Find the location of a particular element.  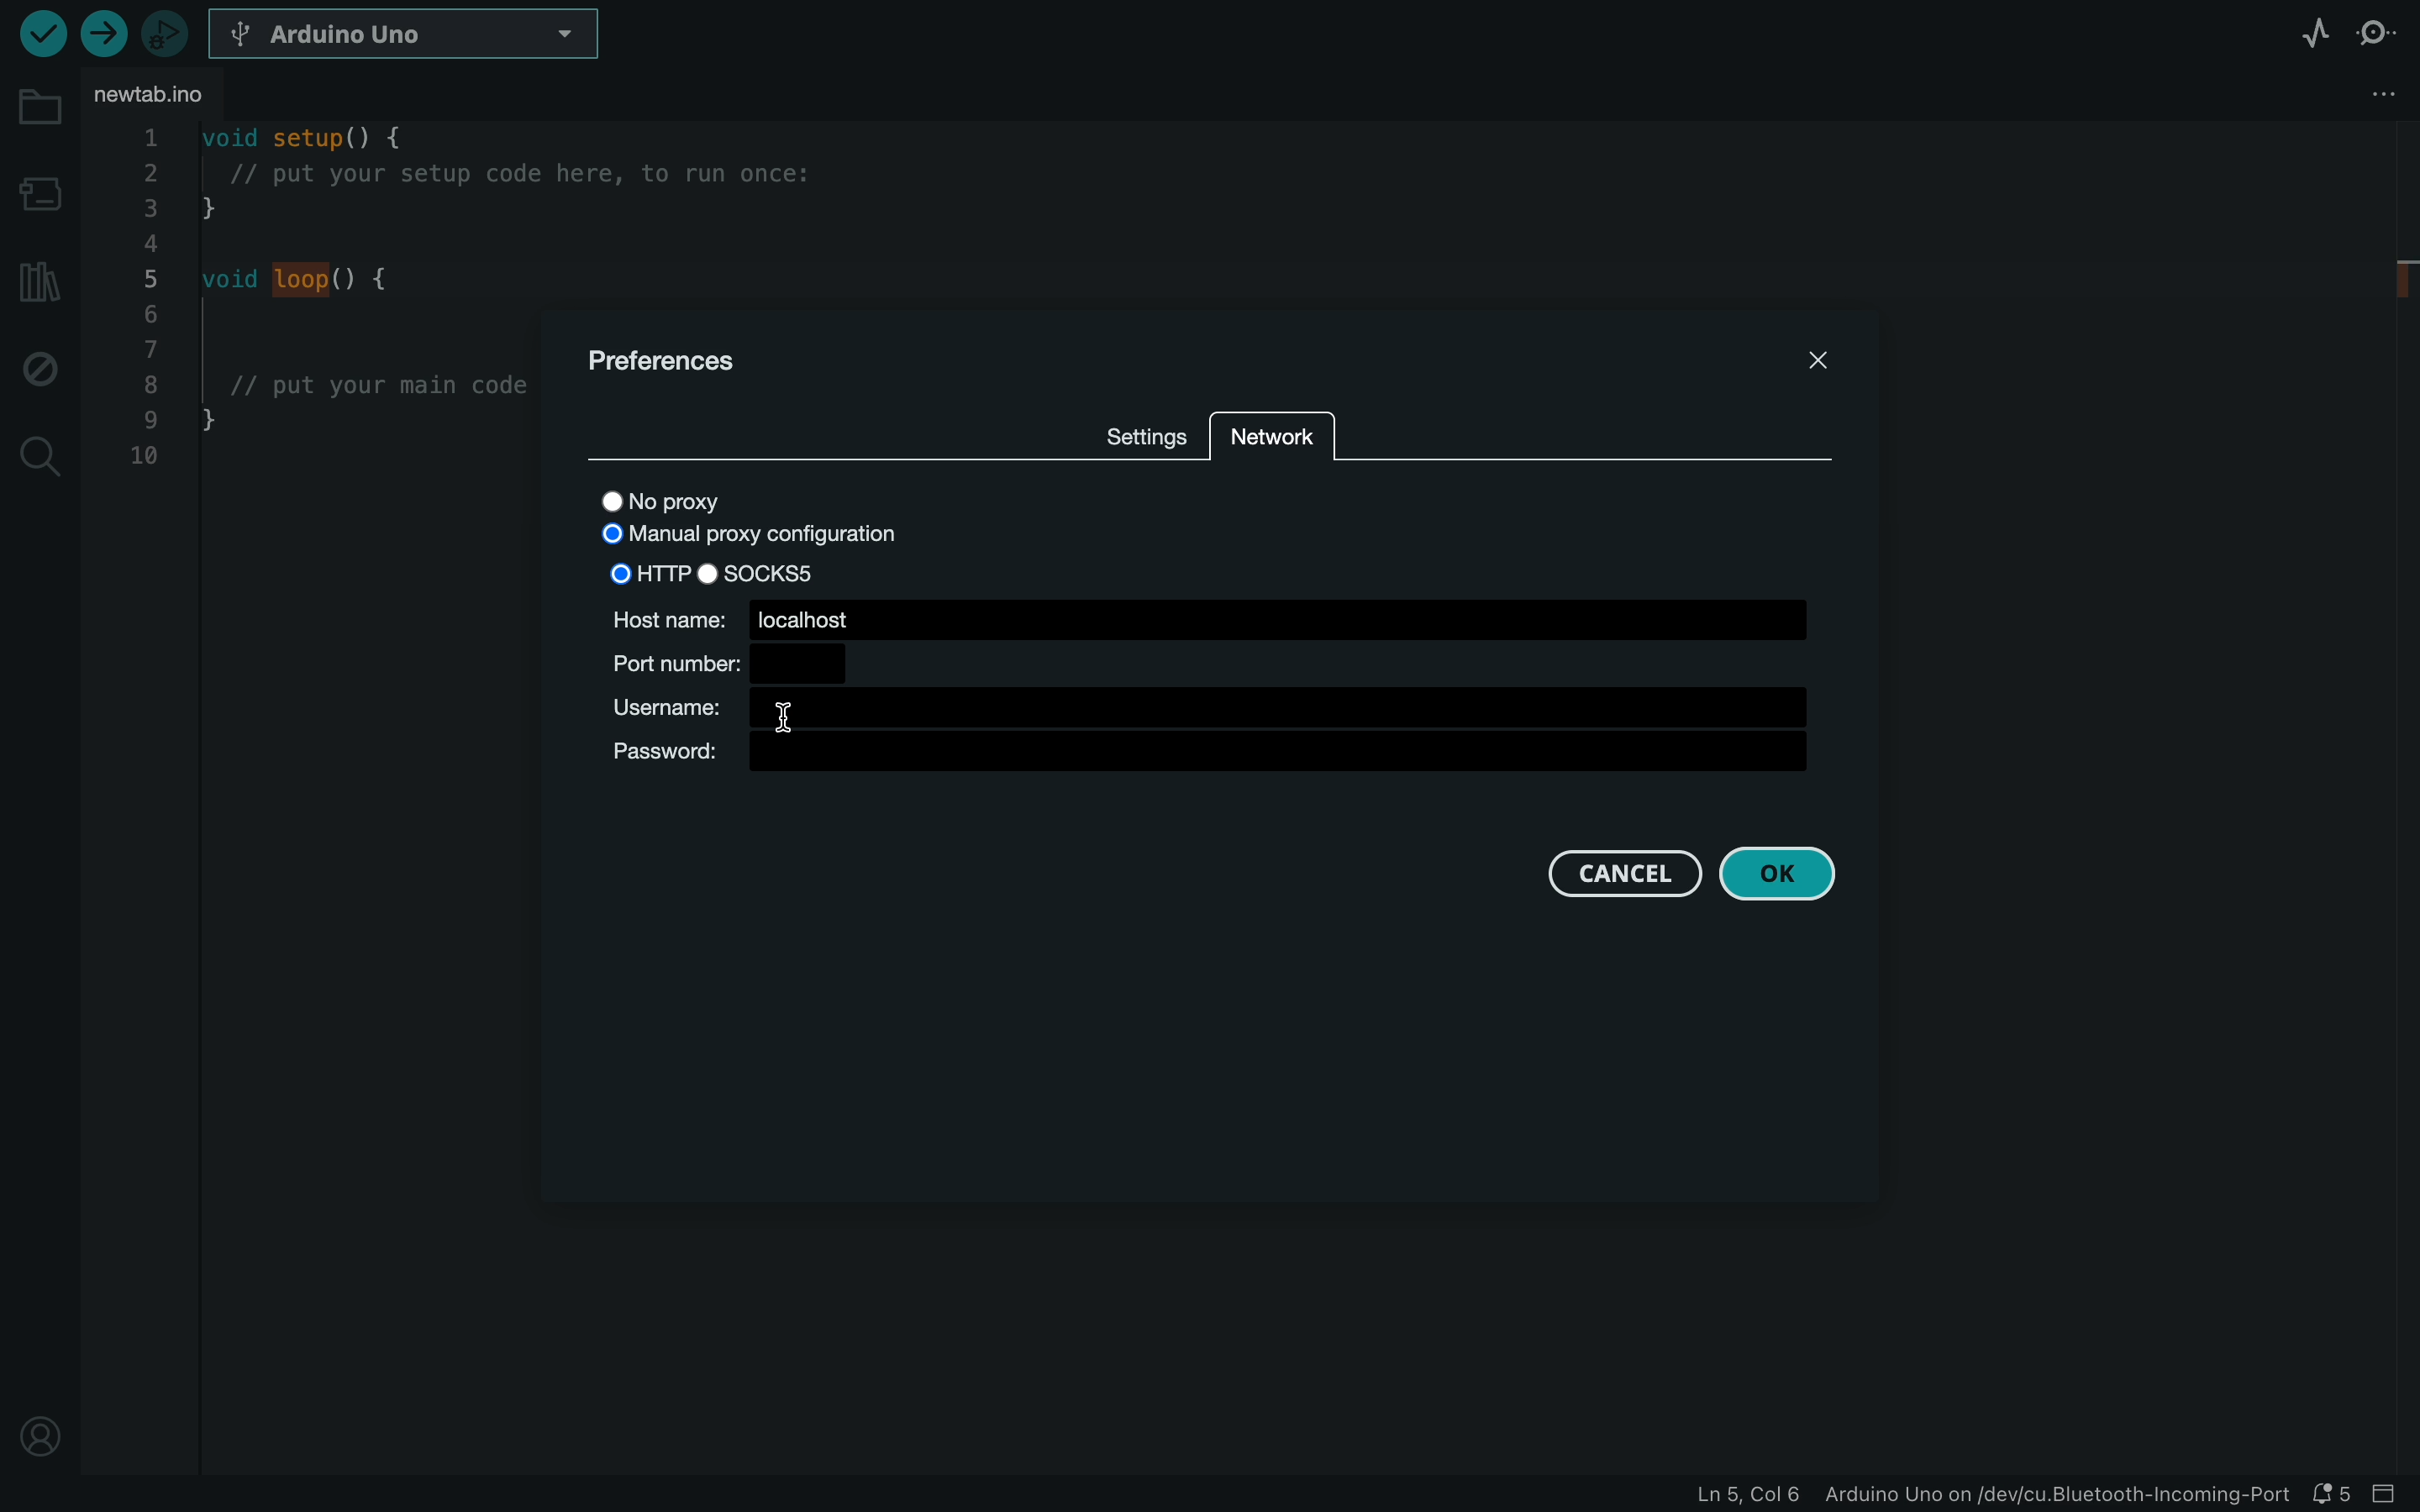

file tab is located at coordinates (164, 94).